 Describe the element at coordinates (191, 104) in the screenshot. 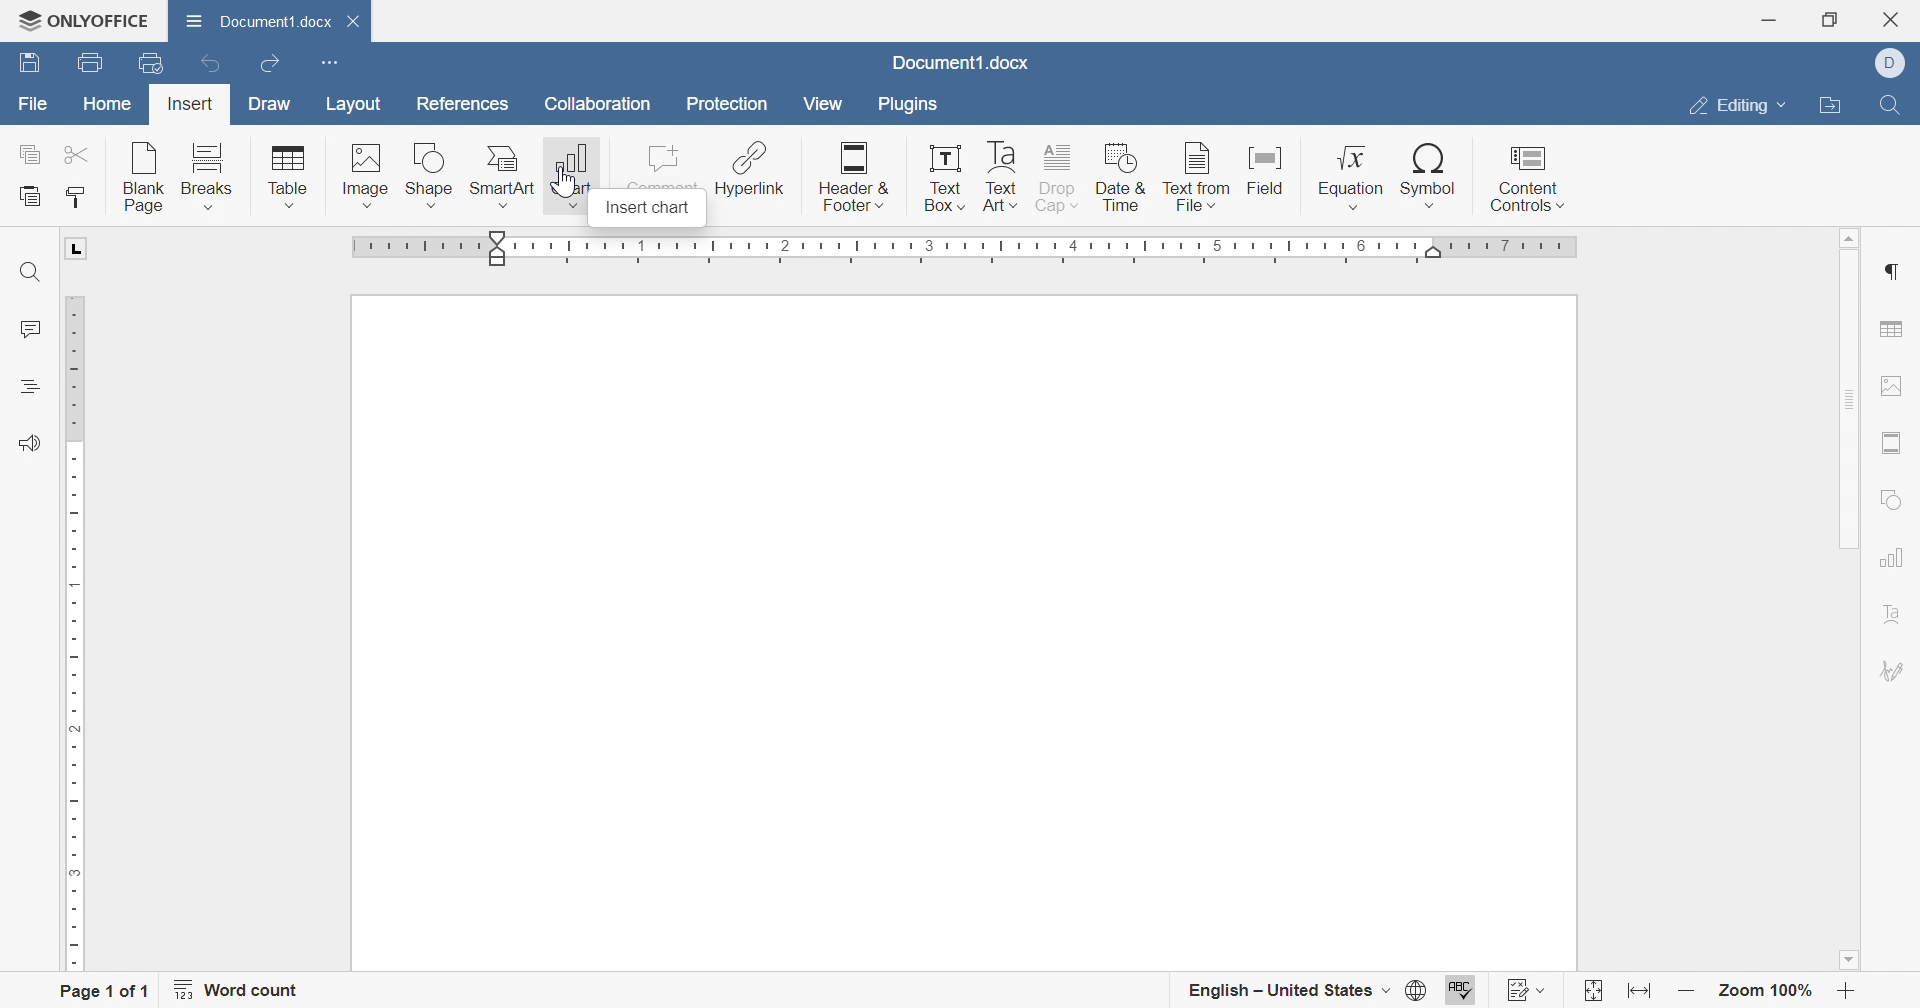

I see `Insert` at that location.